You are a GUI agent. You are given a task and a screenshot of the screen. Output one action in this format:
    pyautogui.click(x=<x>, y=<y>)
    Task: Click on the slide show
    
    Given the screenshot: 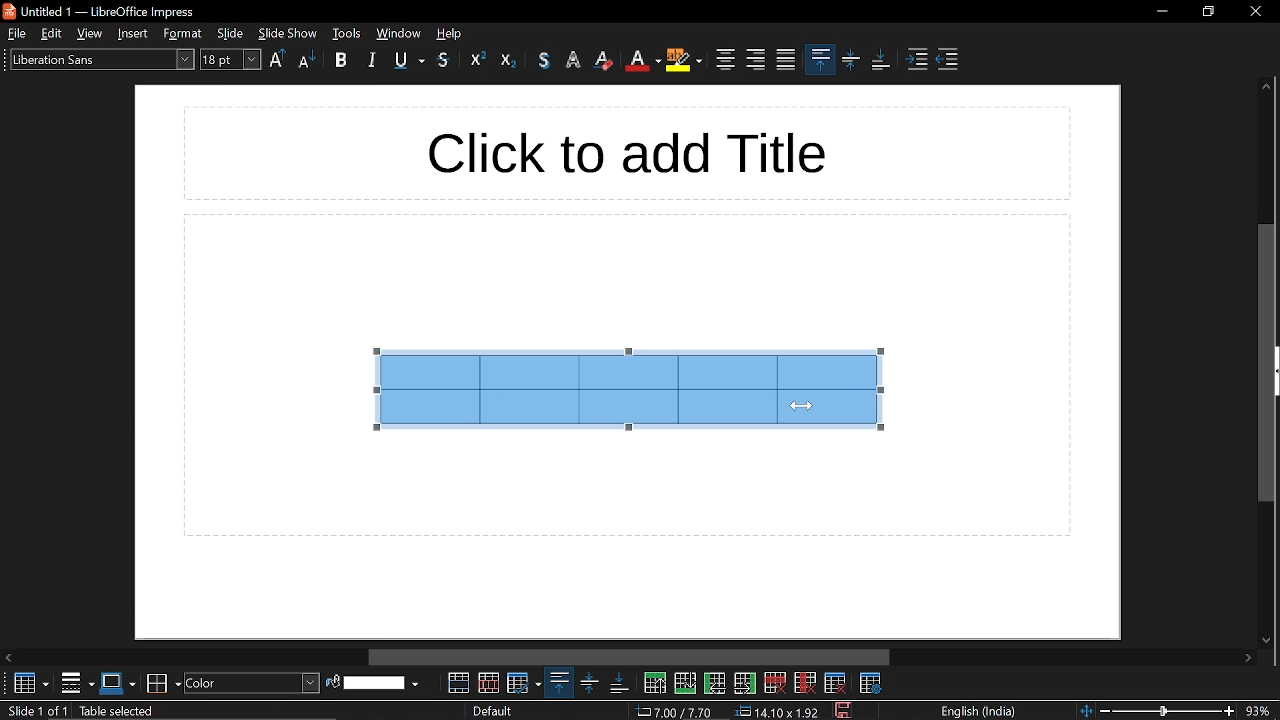 What is the action you would take?
    pyautogui.click(x=289, y=33)
    